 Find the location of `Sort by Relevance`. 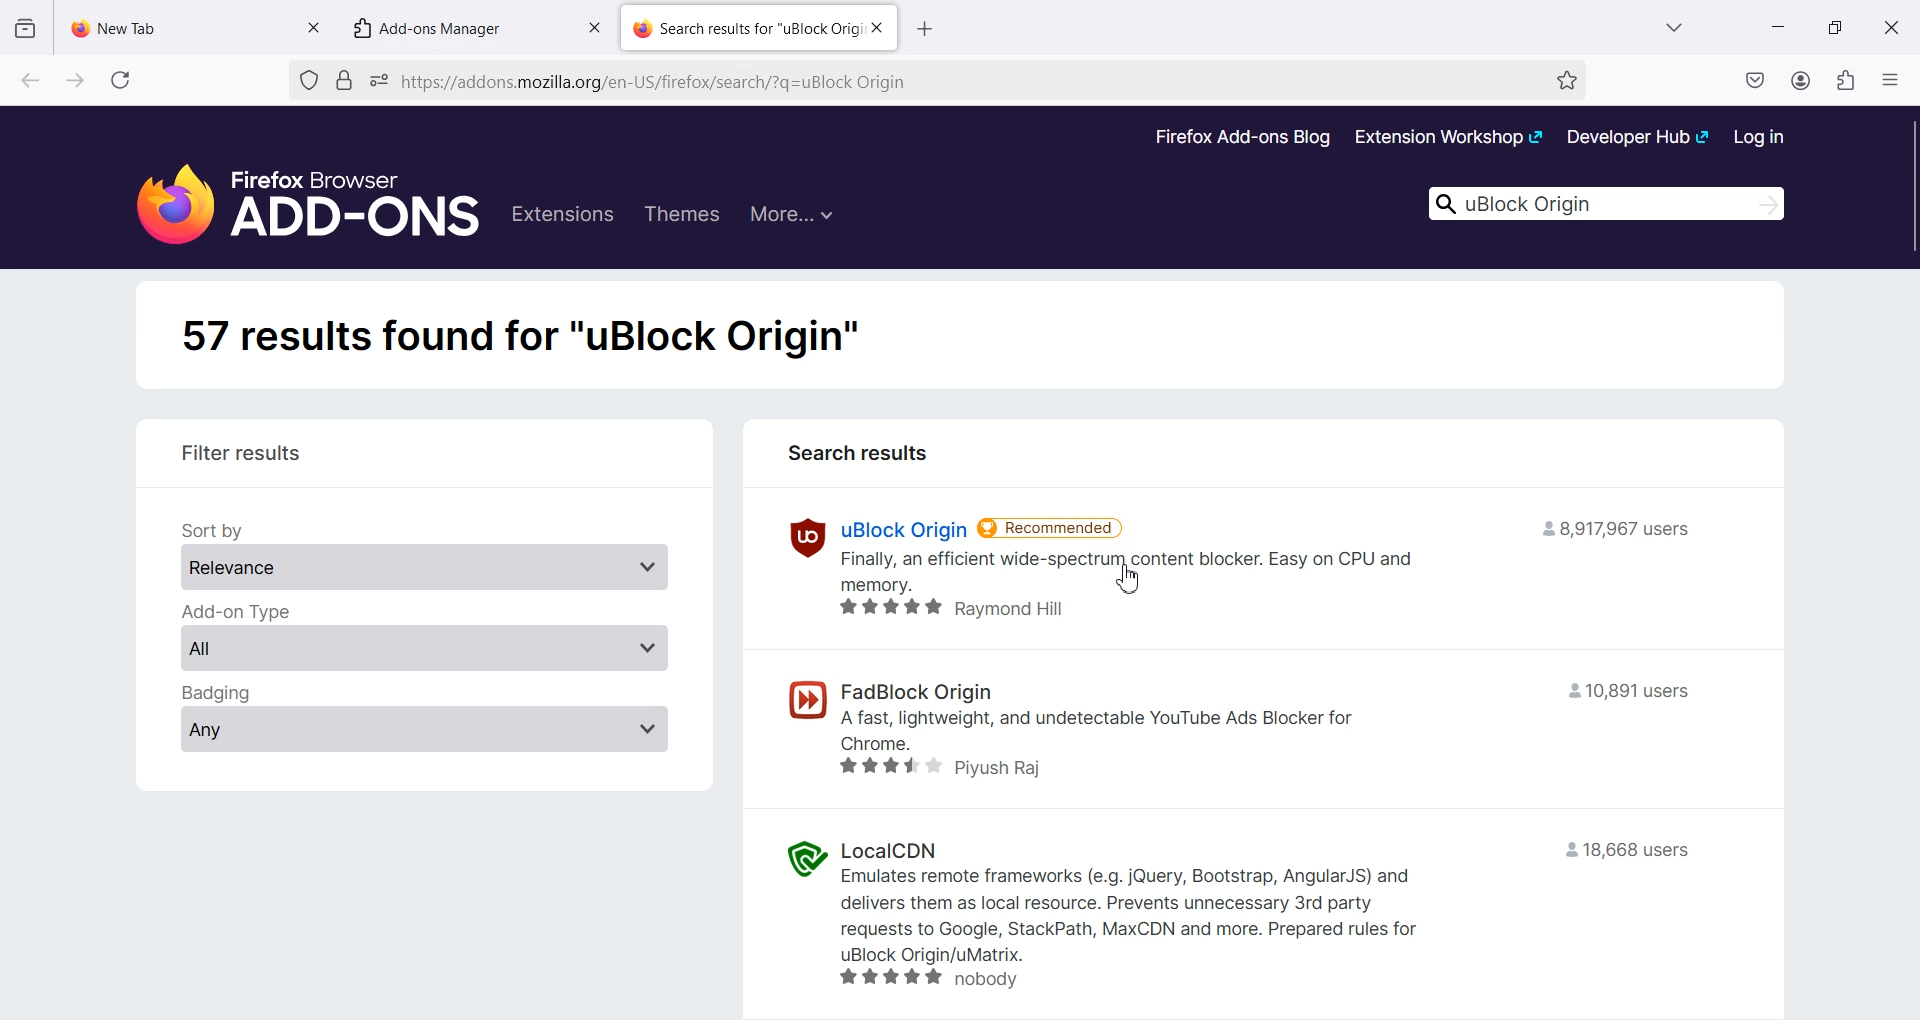

Sort by Relevance is located at coordinates (423, 556).